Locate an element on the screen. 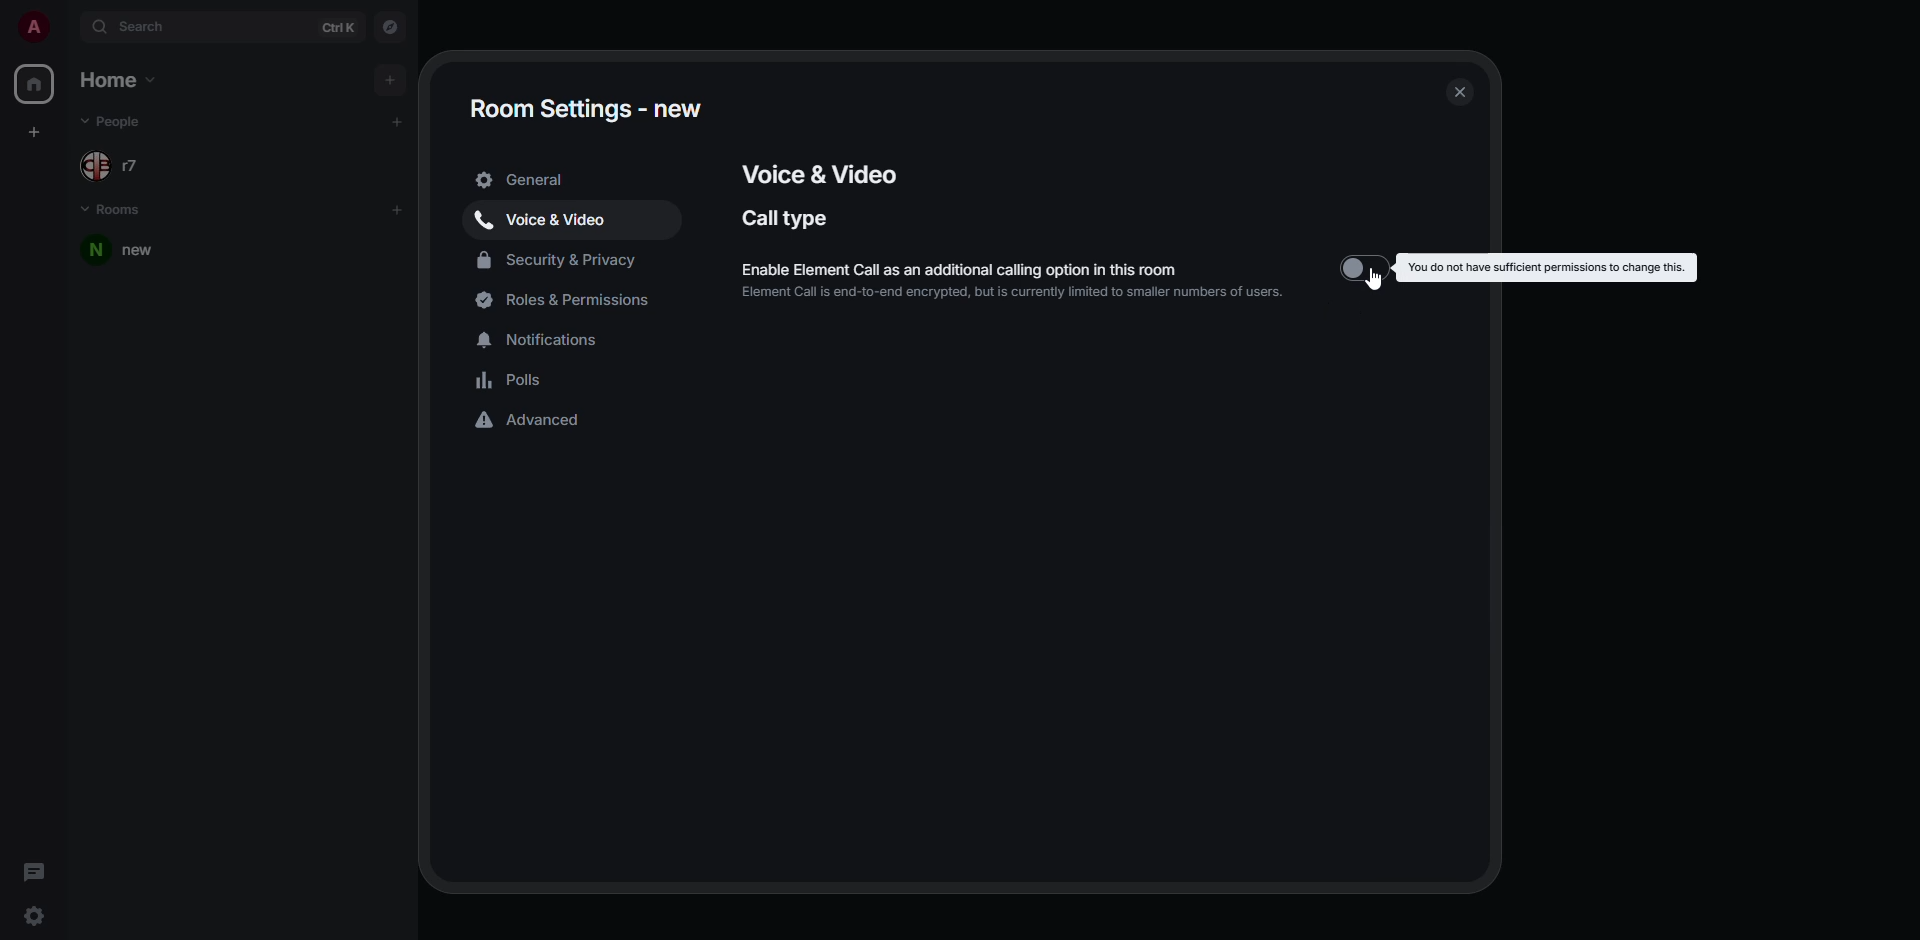  search is located at coordinates (141, 28).